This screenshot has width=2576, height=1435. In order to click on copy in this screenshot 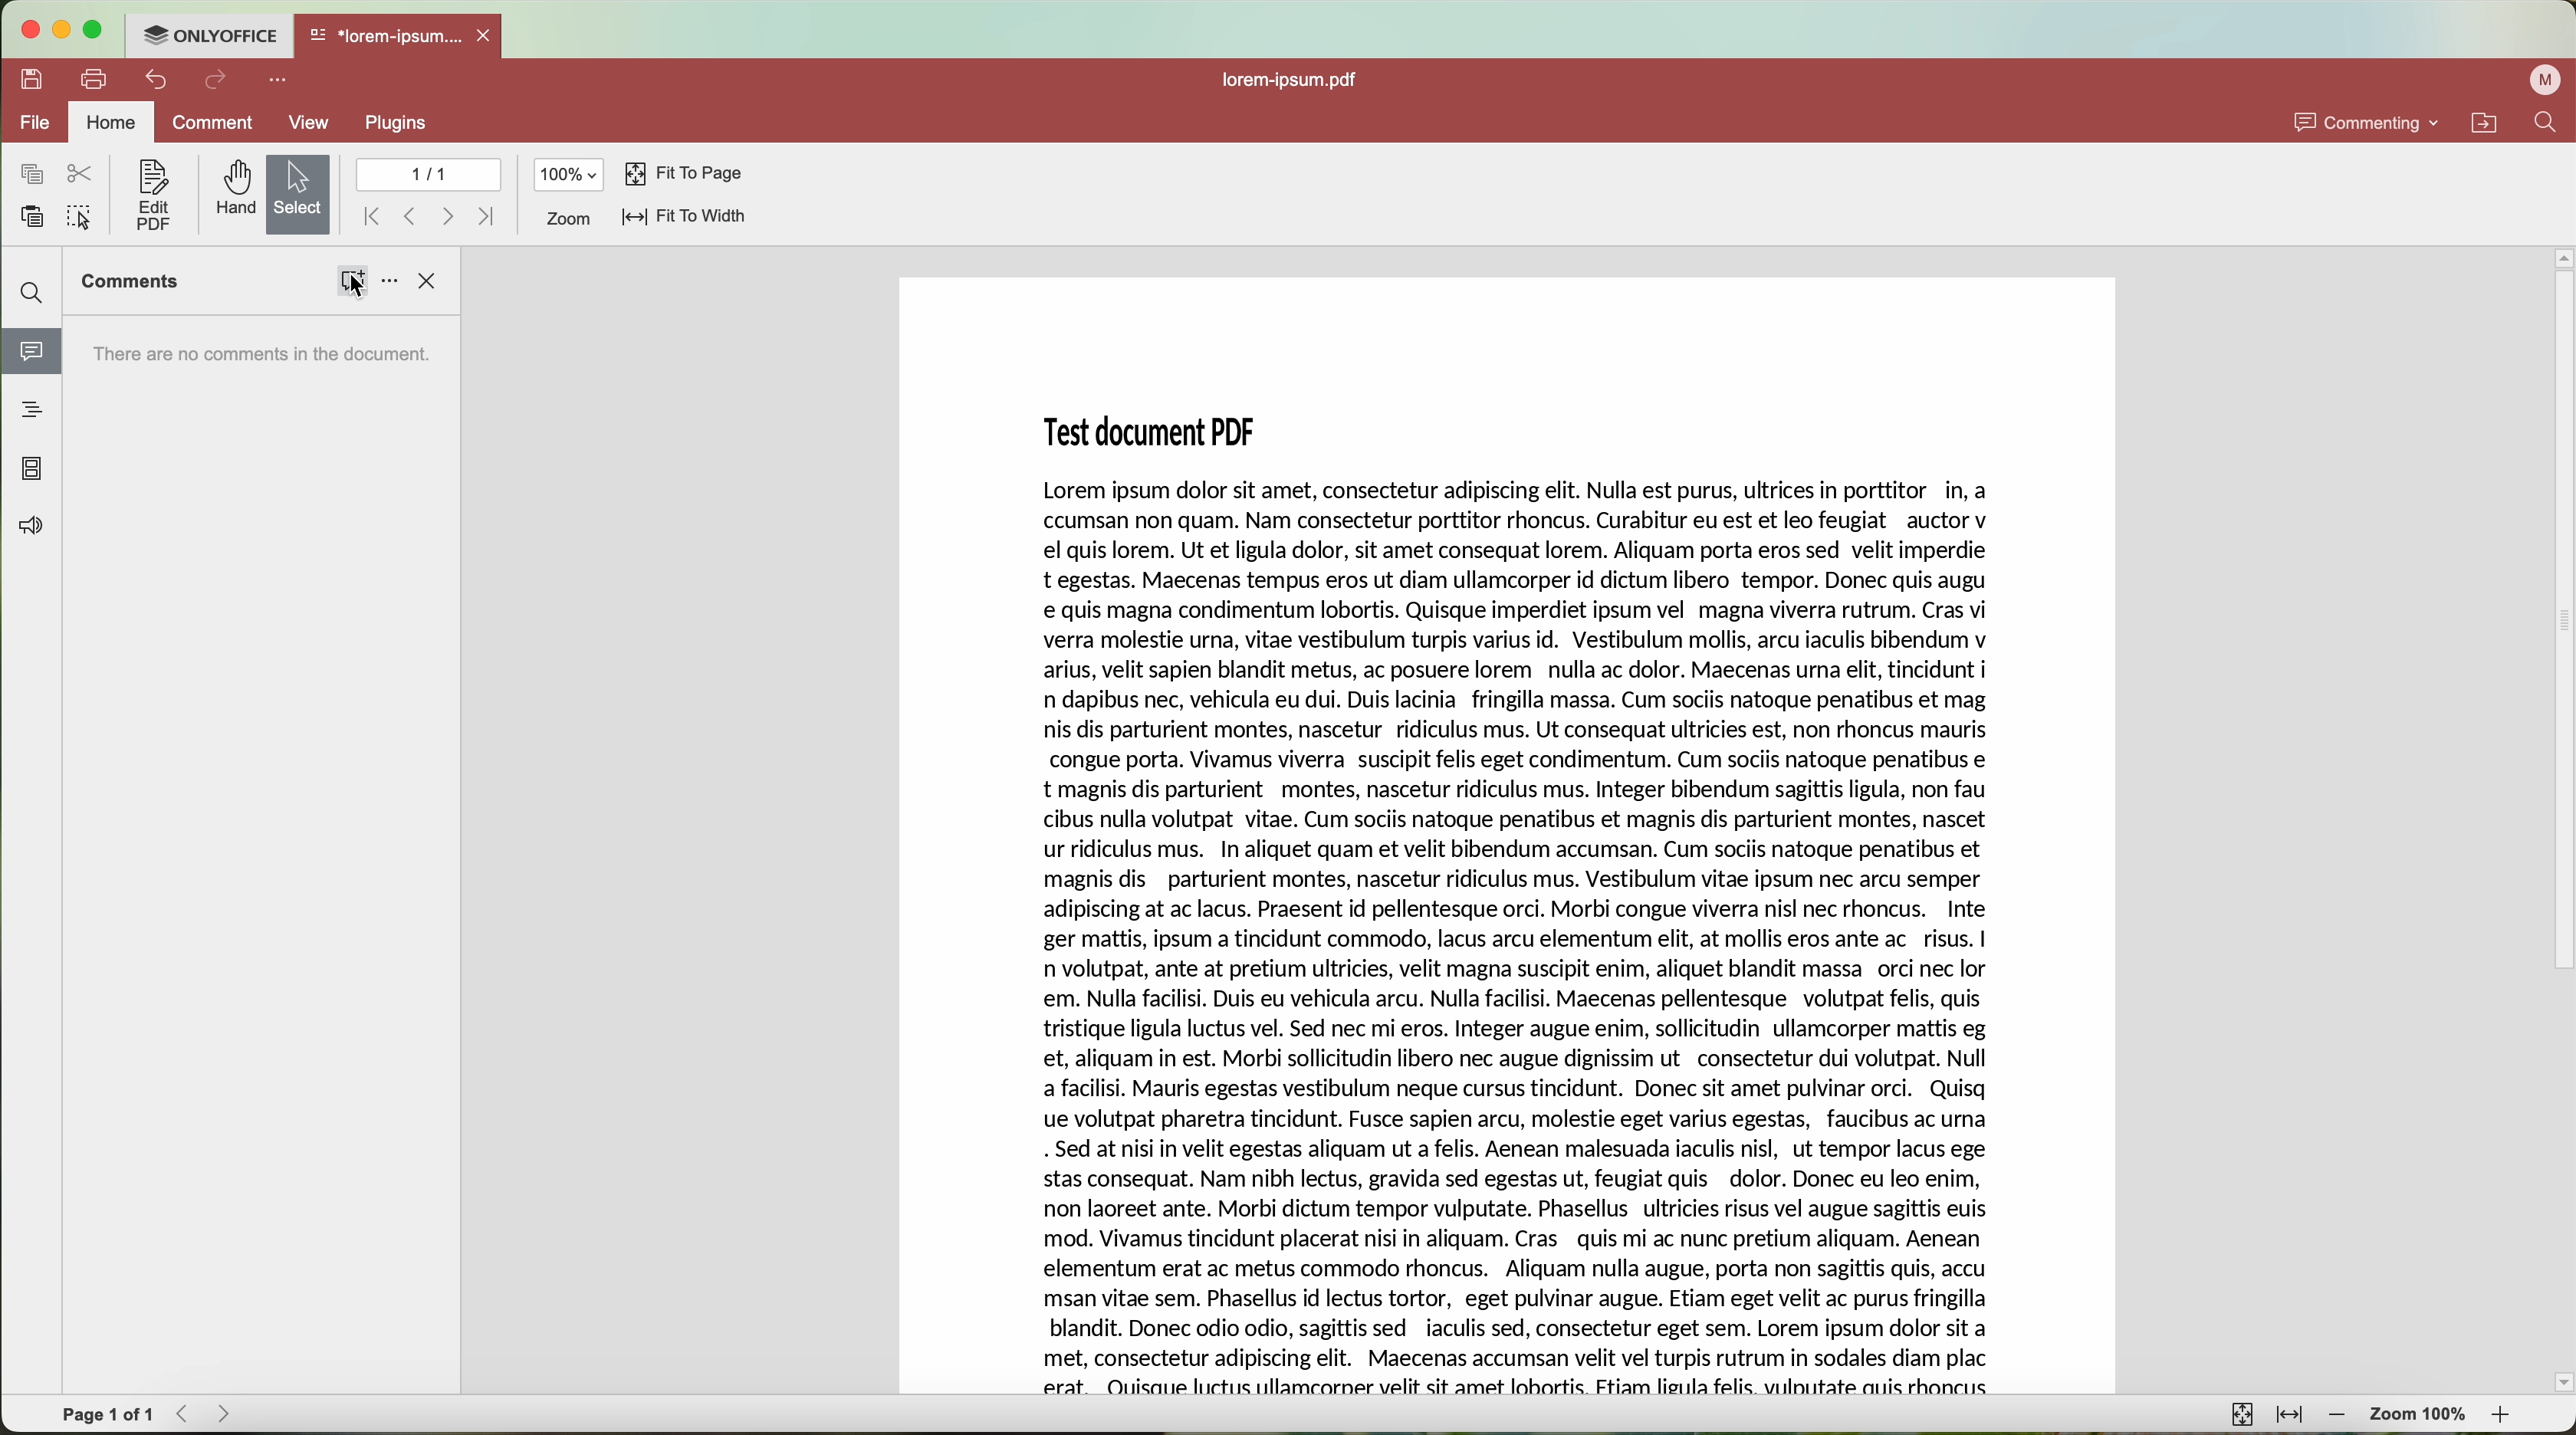, I will do `click(32, 174)`.